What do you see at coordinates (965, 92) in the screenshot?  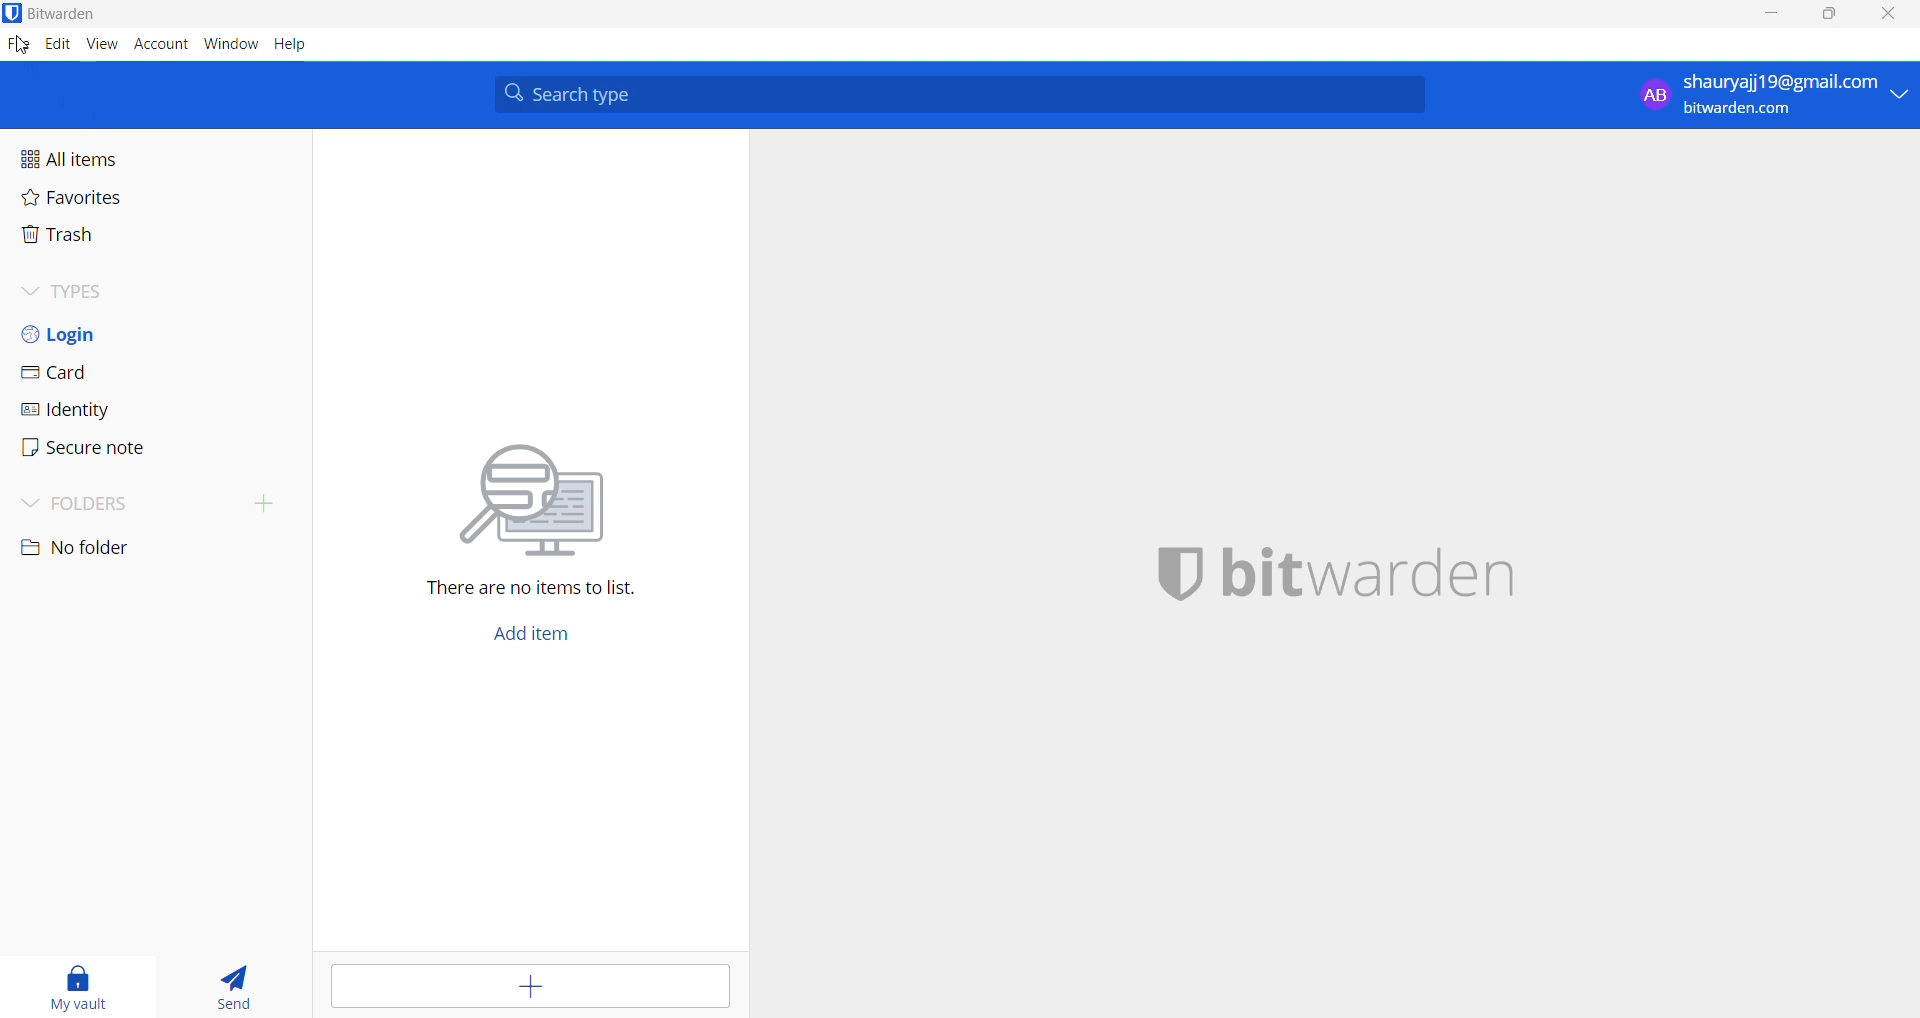 I see `search type` at bounding box center [965, 92].